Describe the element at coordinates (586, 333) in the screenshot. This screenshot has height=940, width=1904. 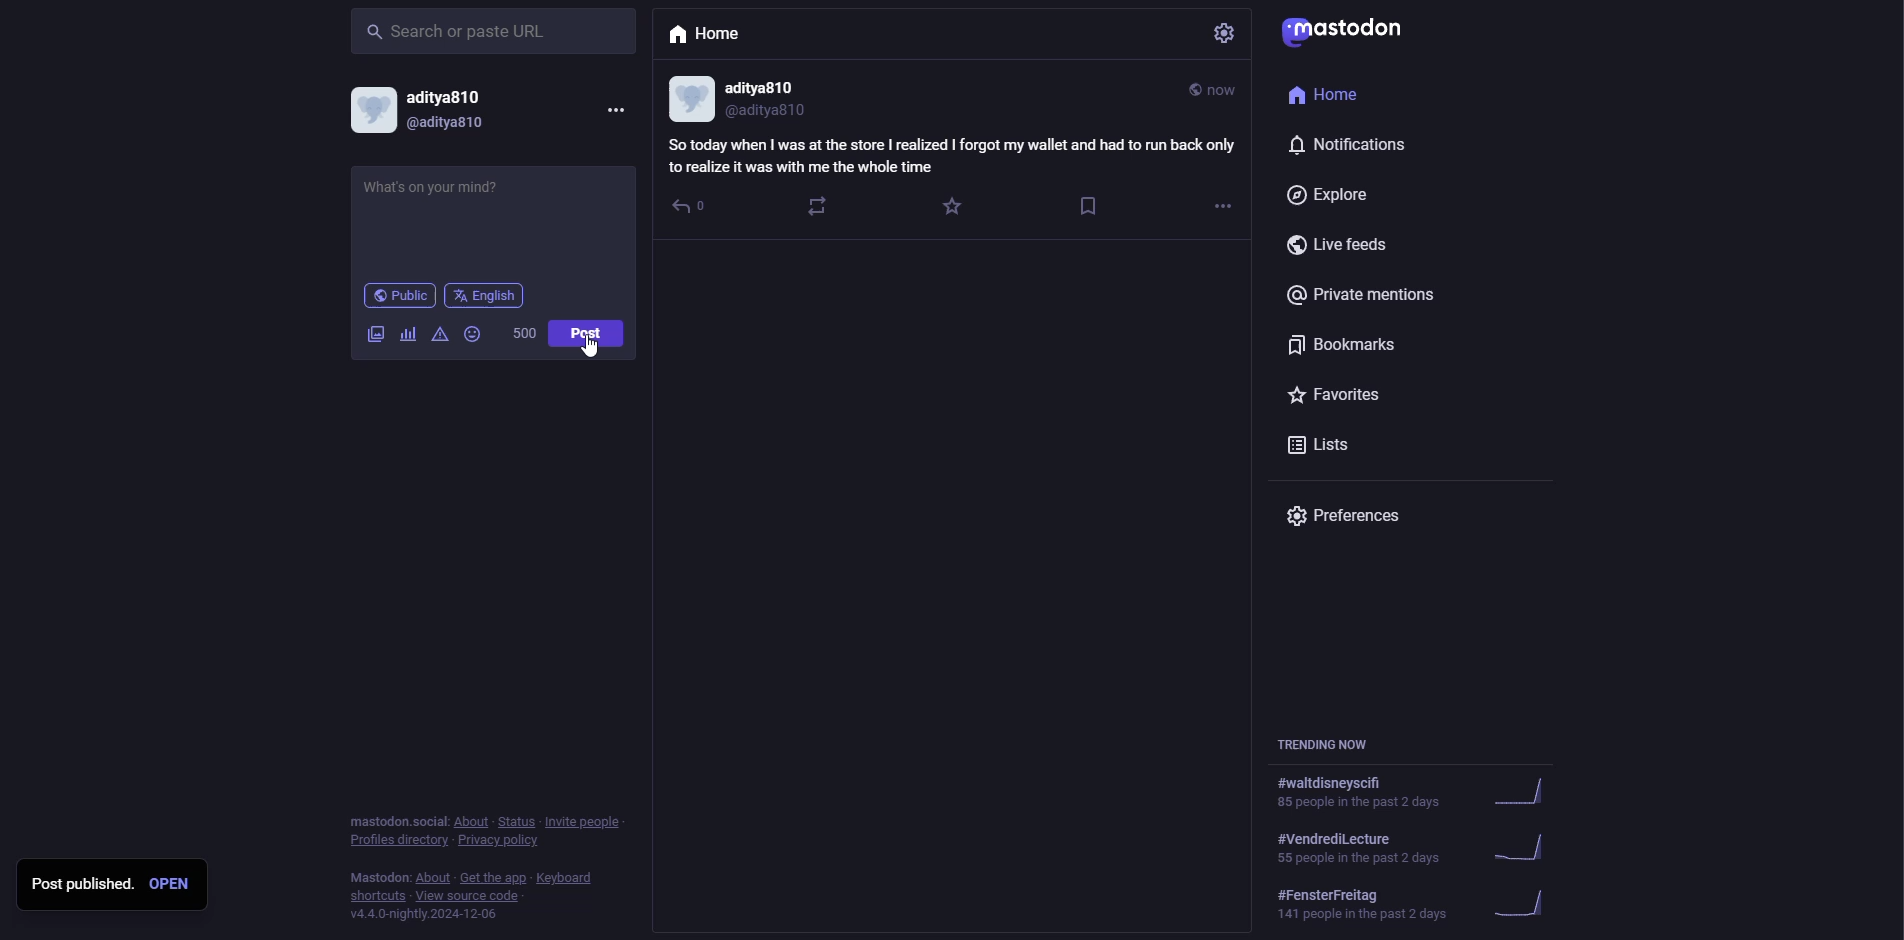
I see `post` at that location.